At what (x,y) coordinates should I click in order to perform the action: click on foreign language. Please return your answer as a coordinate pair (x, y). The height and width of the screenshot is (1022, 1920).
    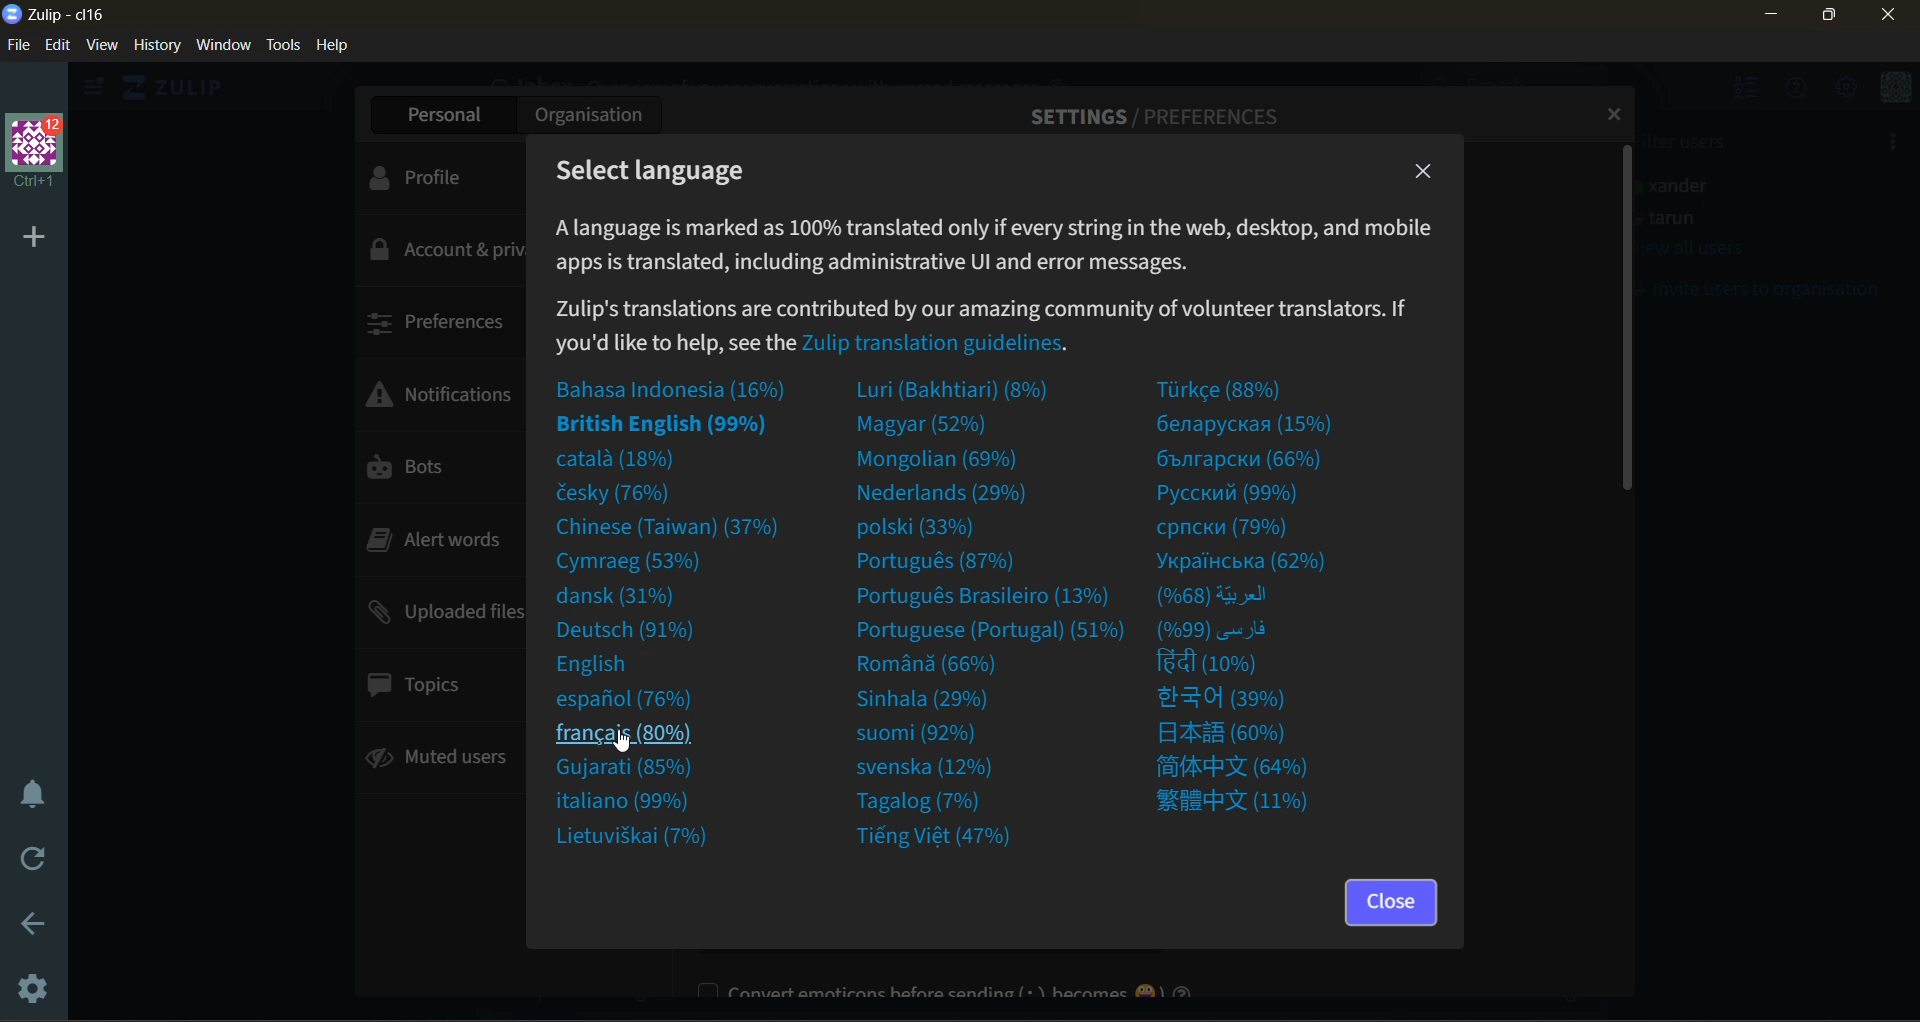
    Looking at the image, I should click on (1231, 699).